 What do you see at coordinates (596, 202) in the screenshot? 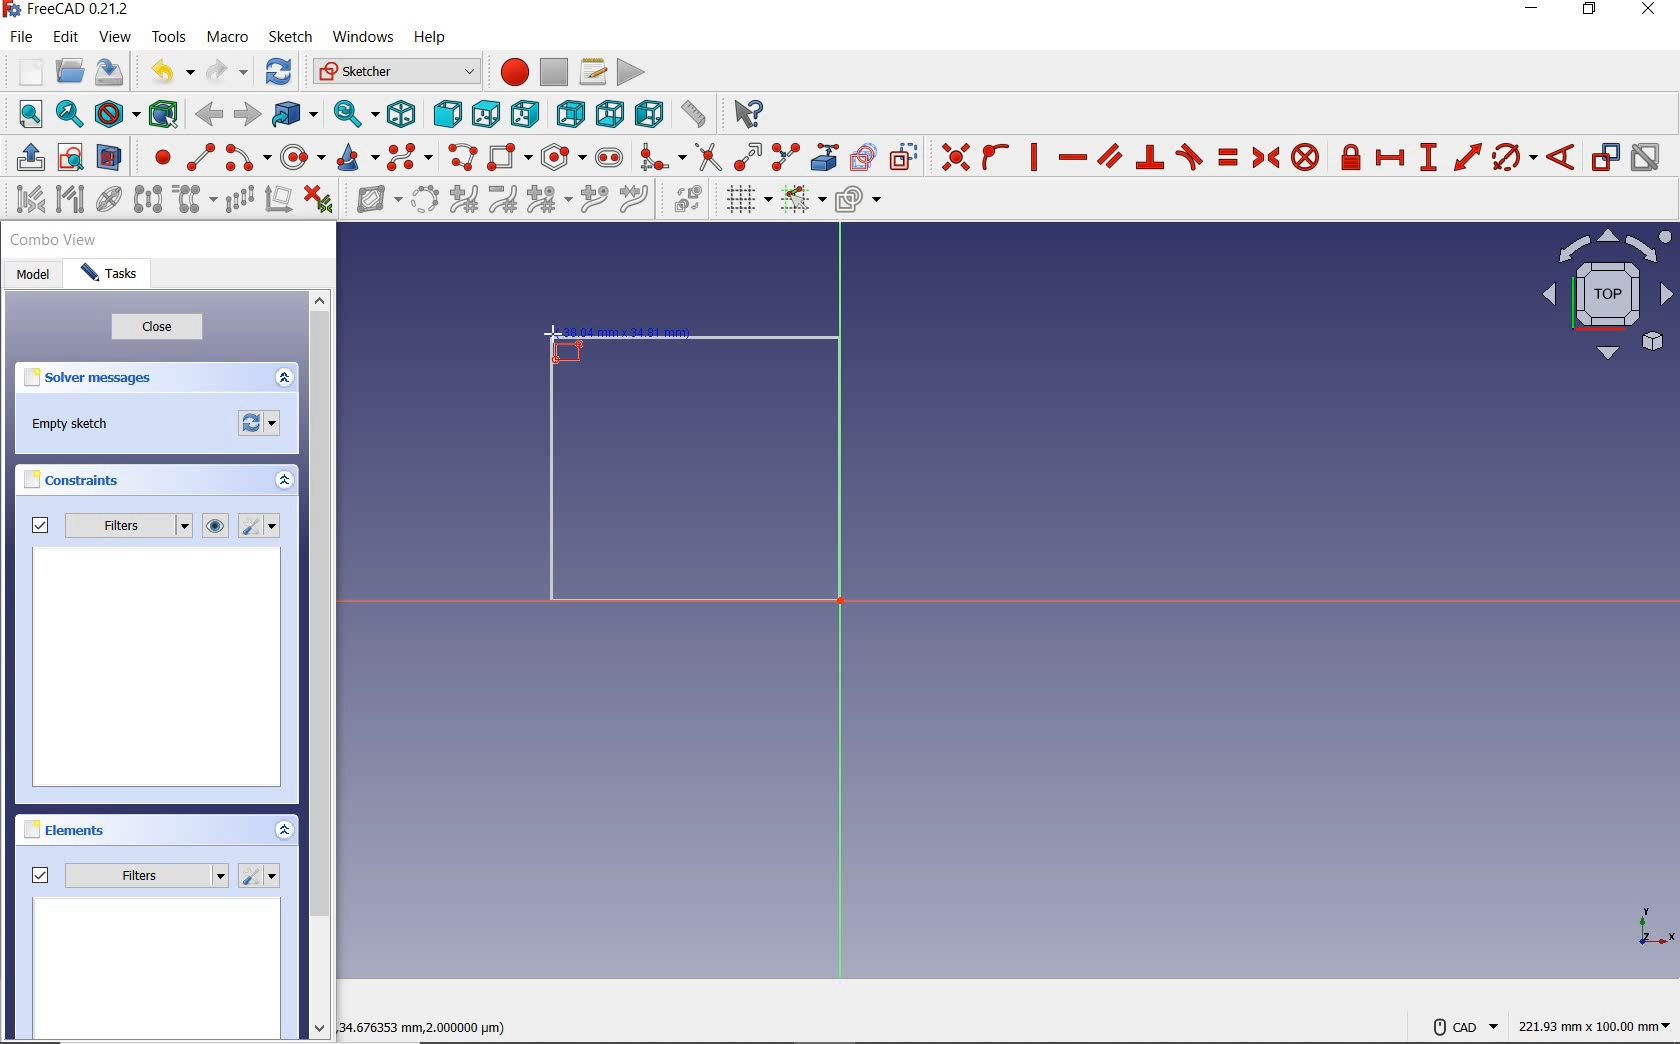
I see `insert knot` at bounding box center [596, 202].